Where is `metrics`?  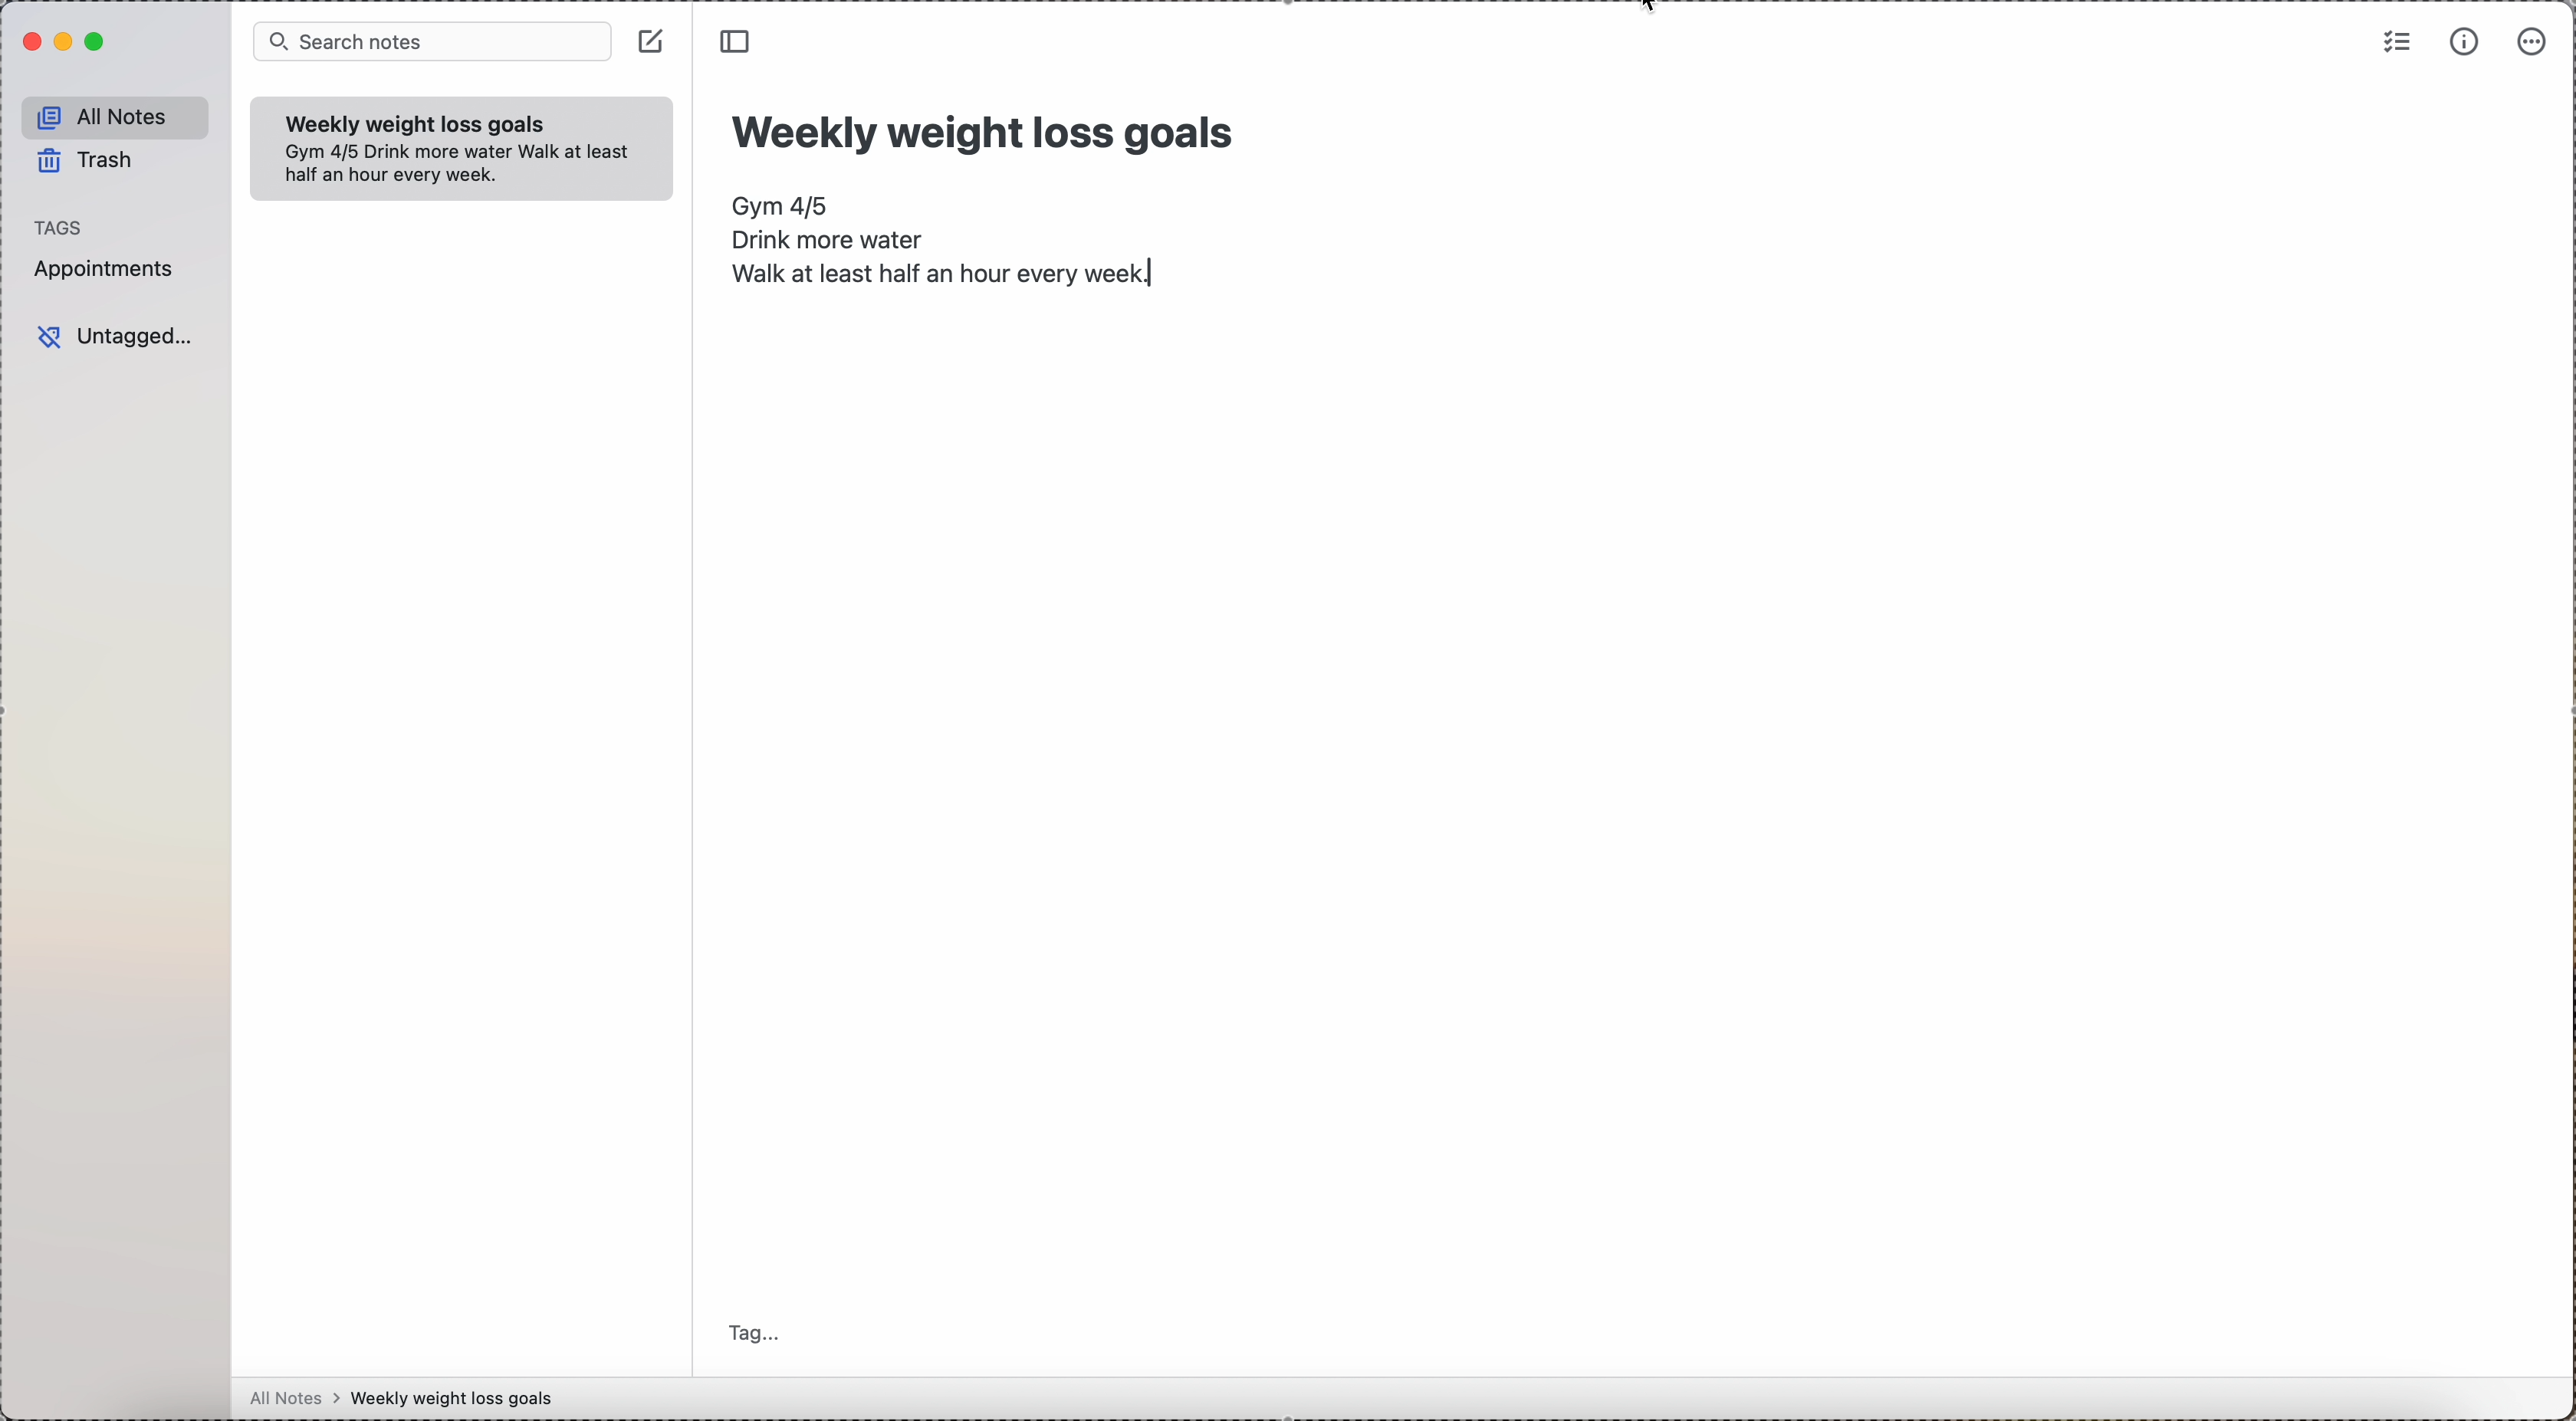 metrics is located at coordinates (2463, 43).